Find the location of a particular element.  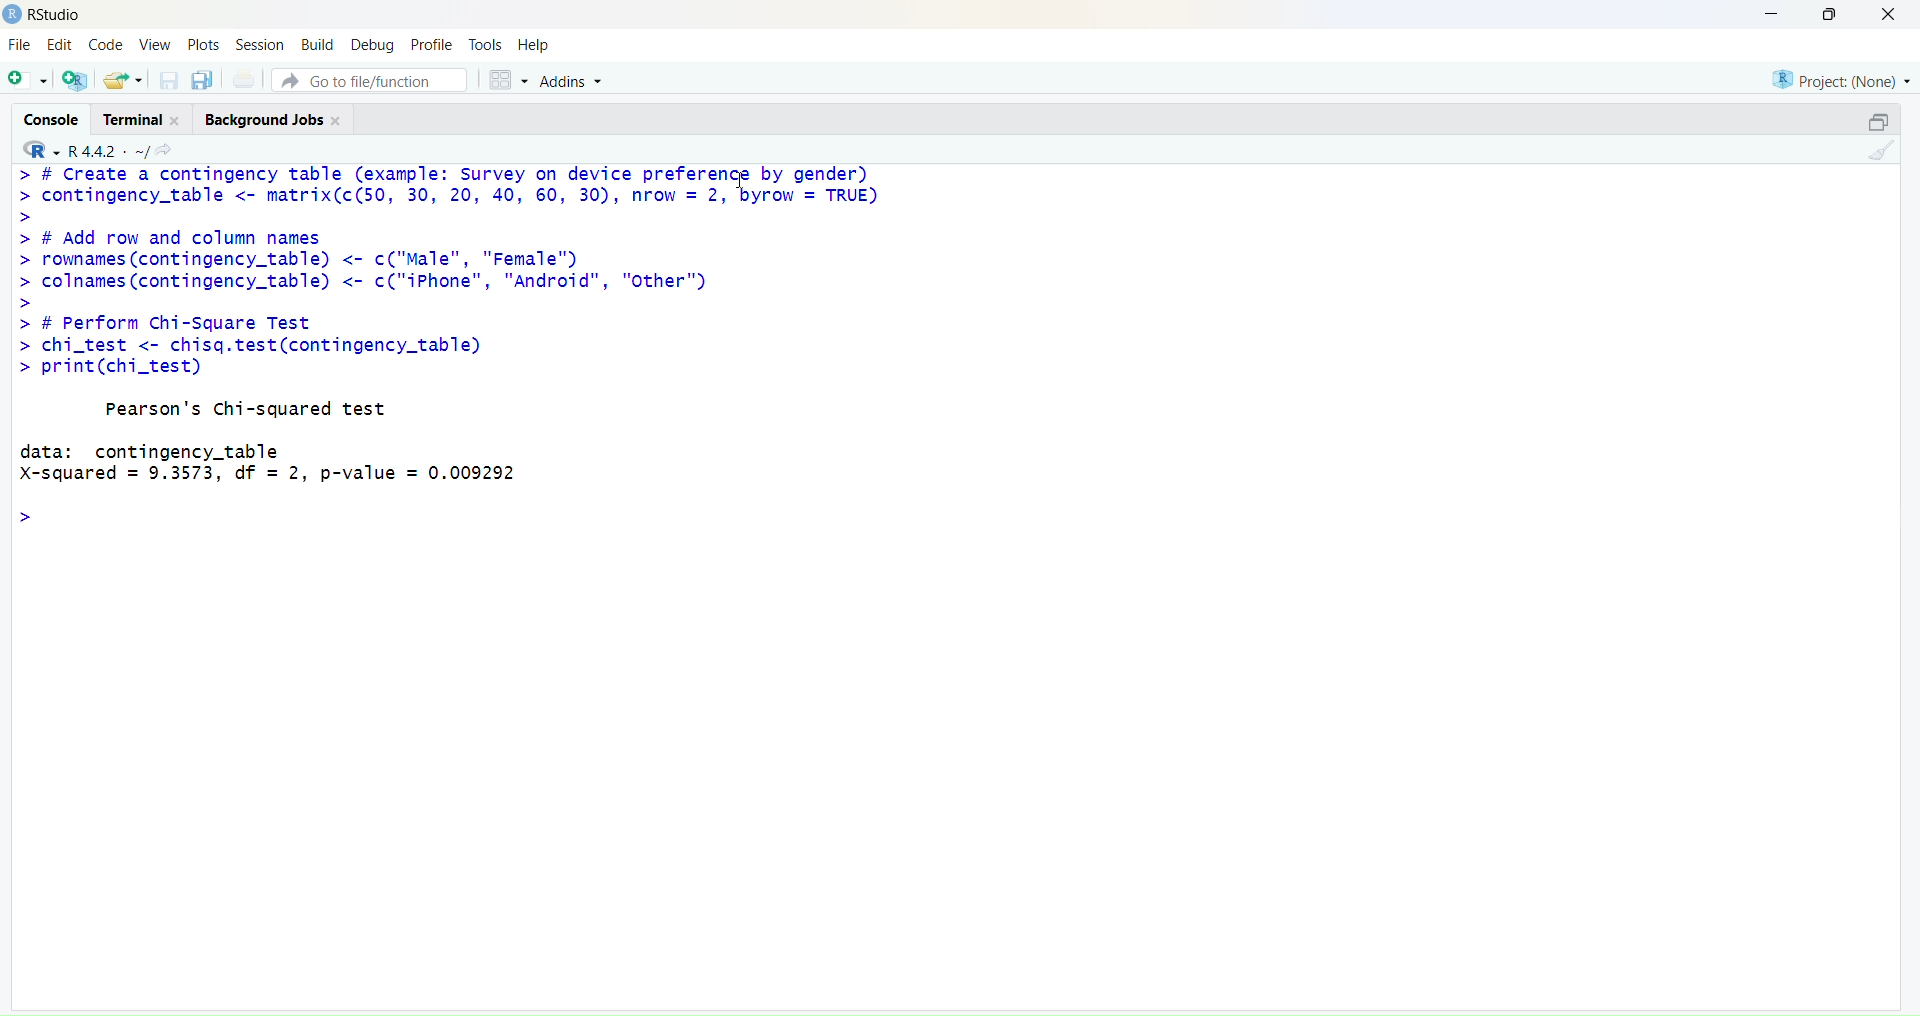

project (none) is located at coordinates (1841, 81).